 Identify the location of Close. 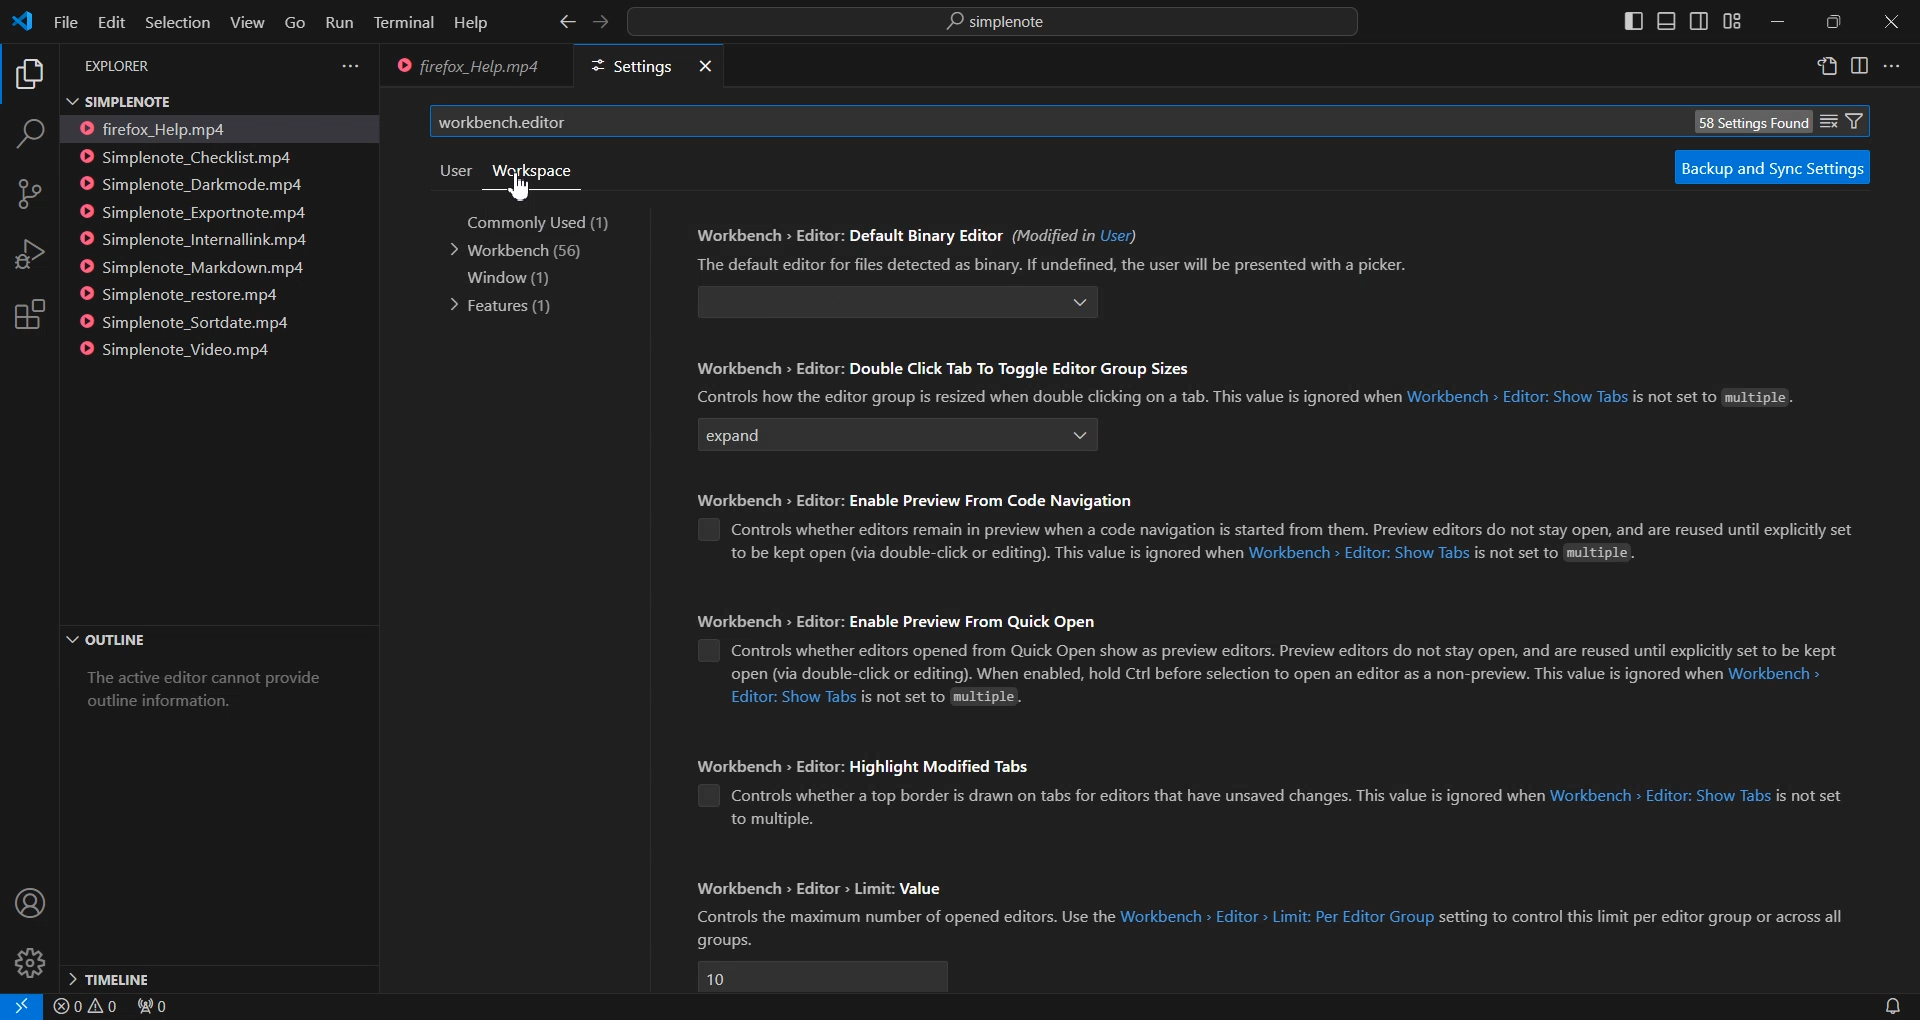
(1891, 23).